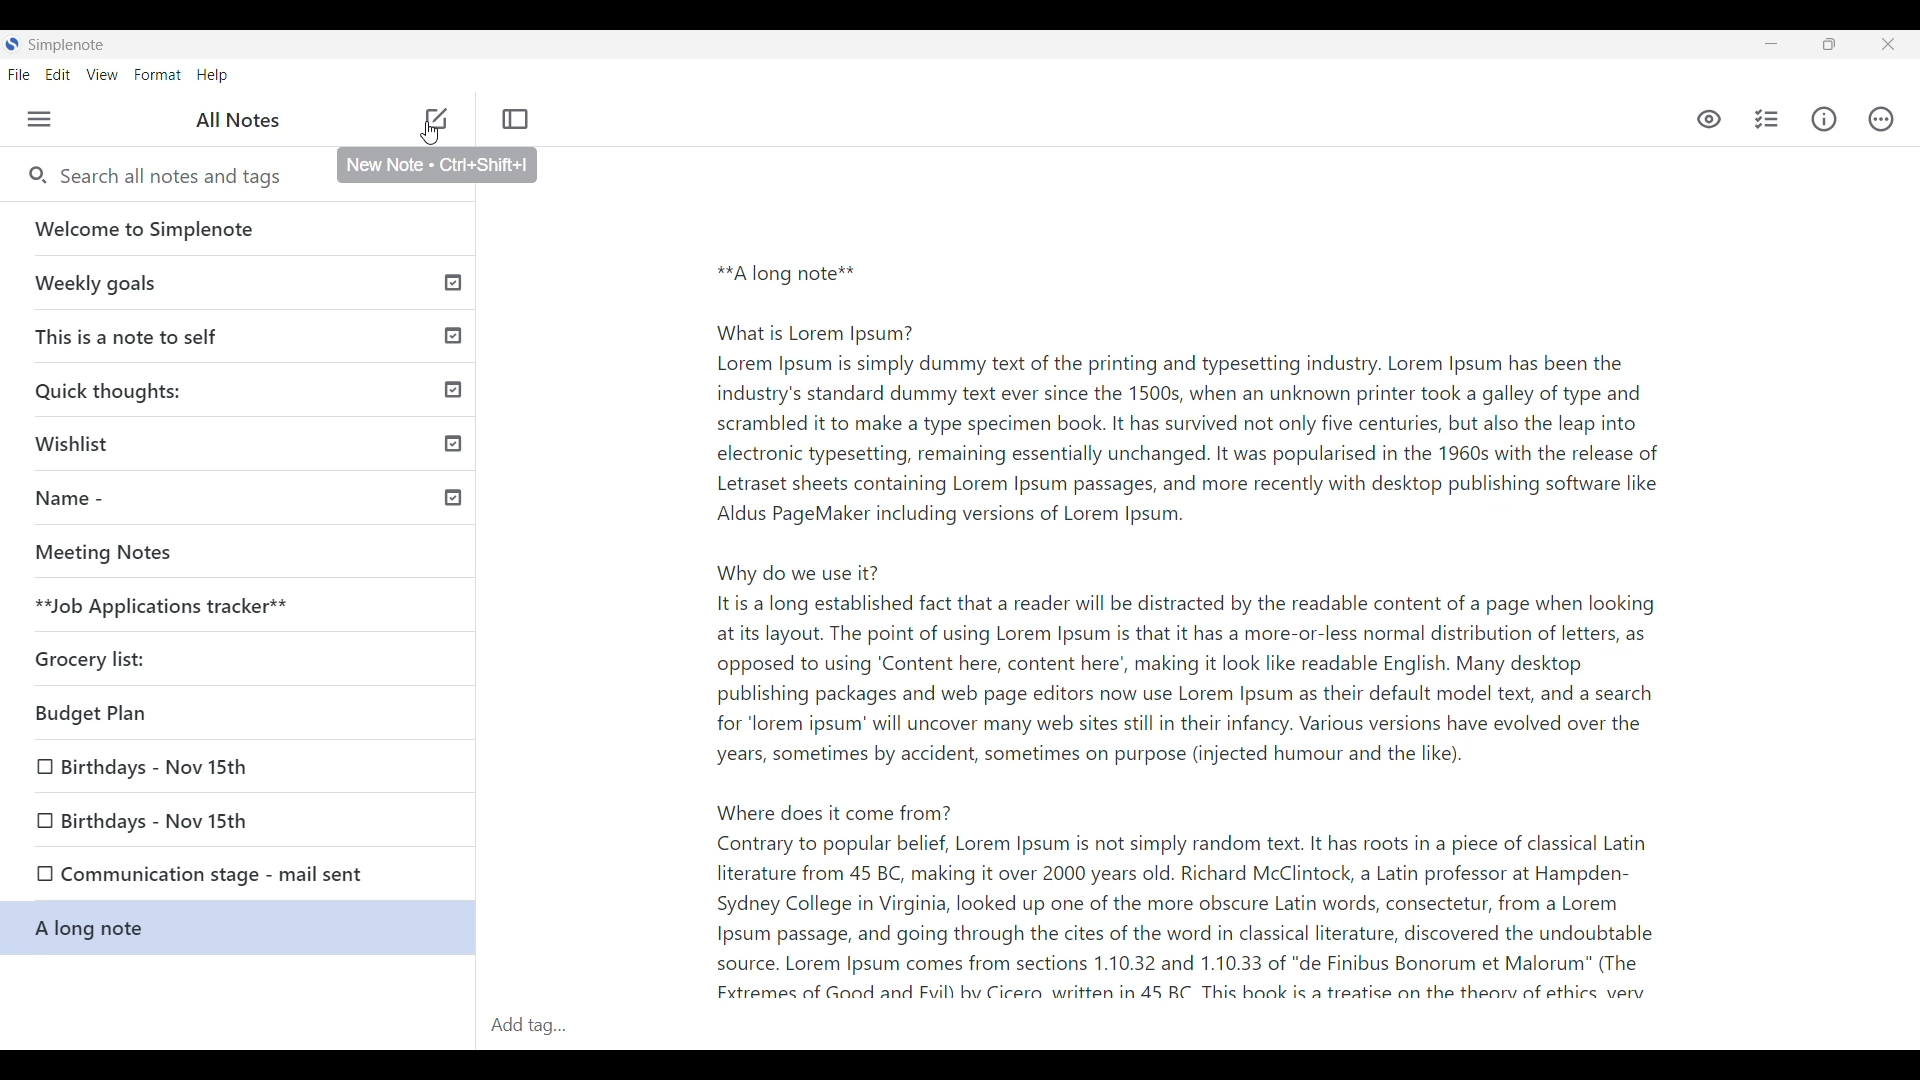 Image resolution: width=1920 pixels, height=1080 pixels. I want to click on Budget plan, so click(121, 710).